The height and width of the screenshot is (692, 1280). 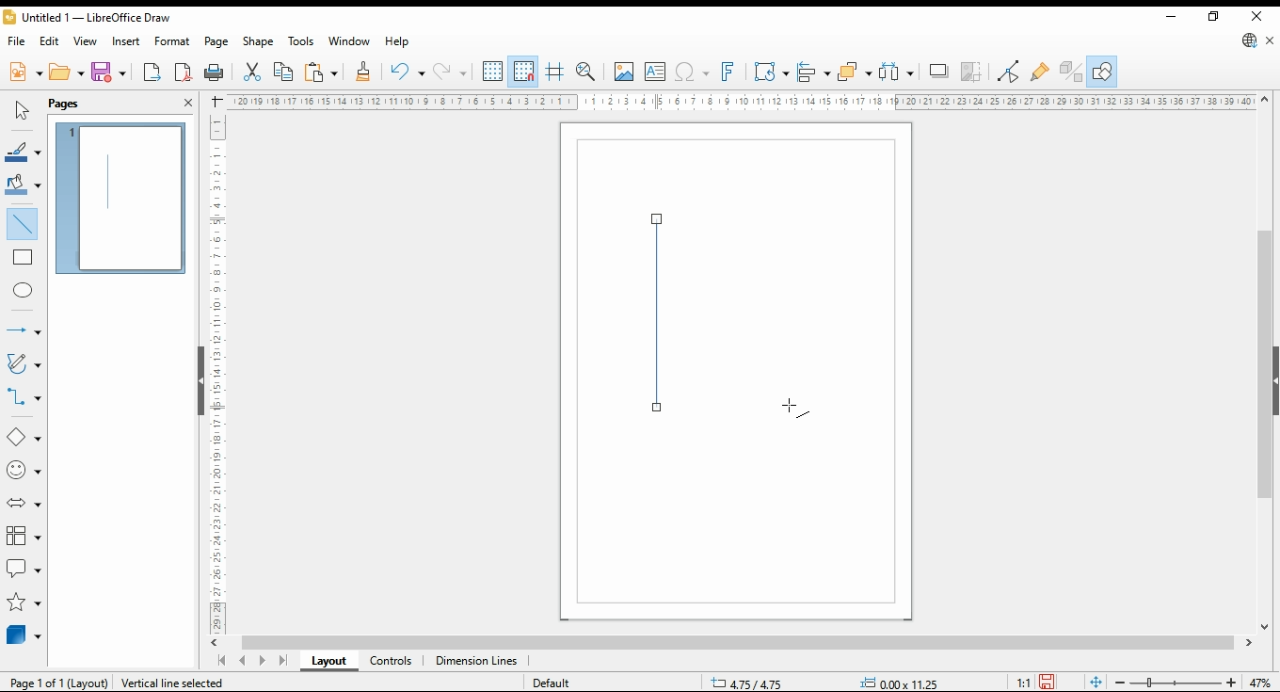 What do you see at coordinates (814, 71) in the screenshot?
I see `align objects` at bounding box center [814, 71].